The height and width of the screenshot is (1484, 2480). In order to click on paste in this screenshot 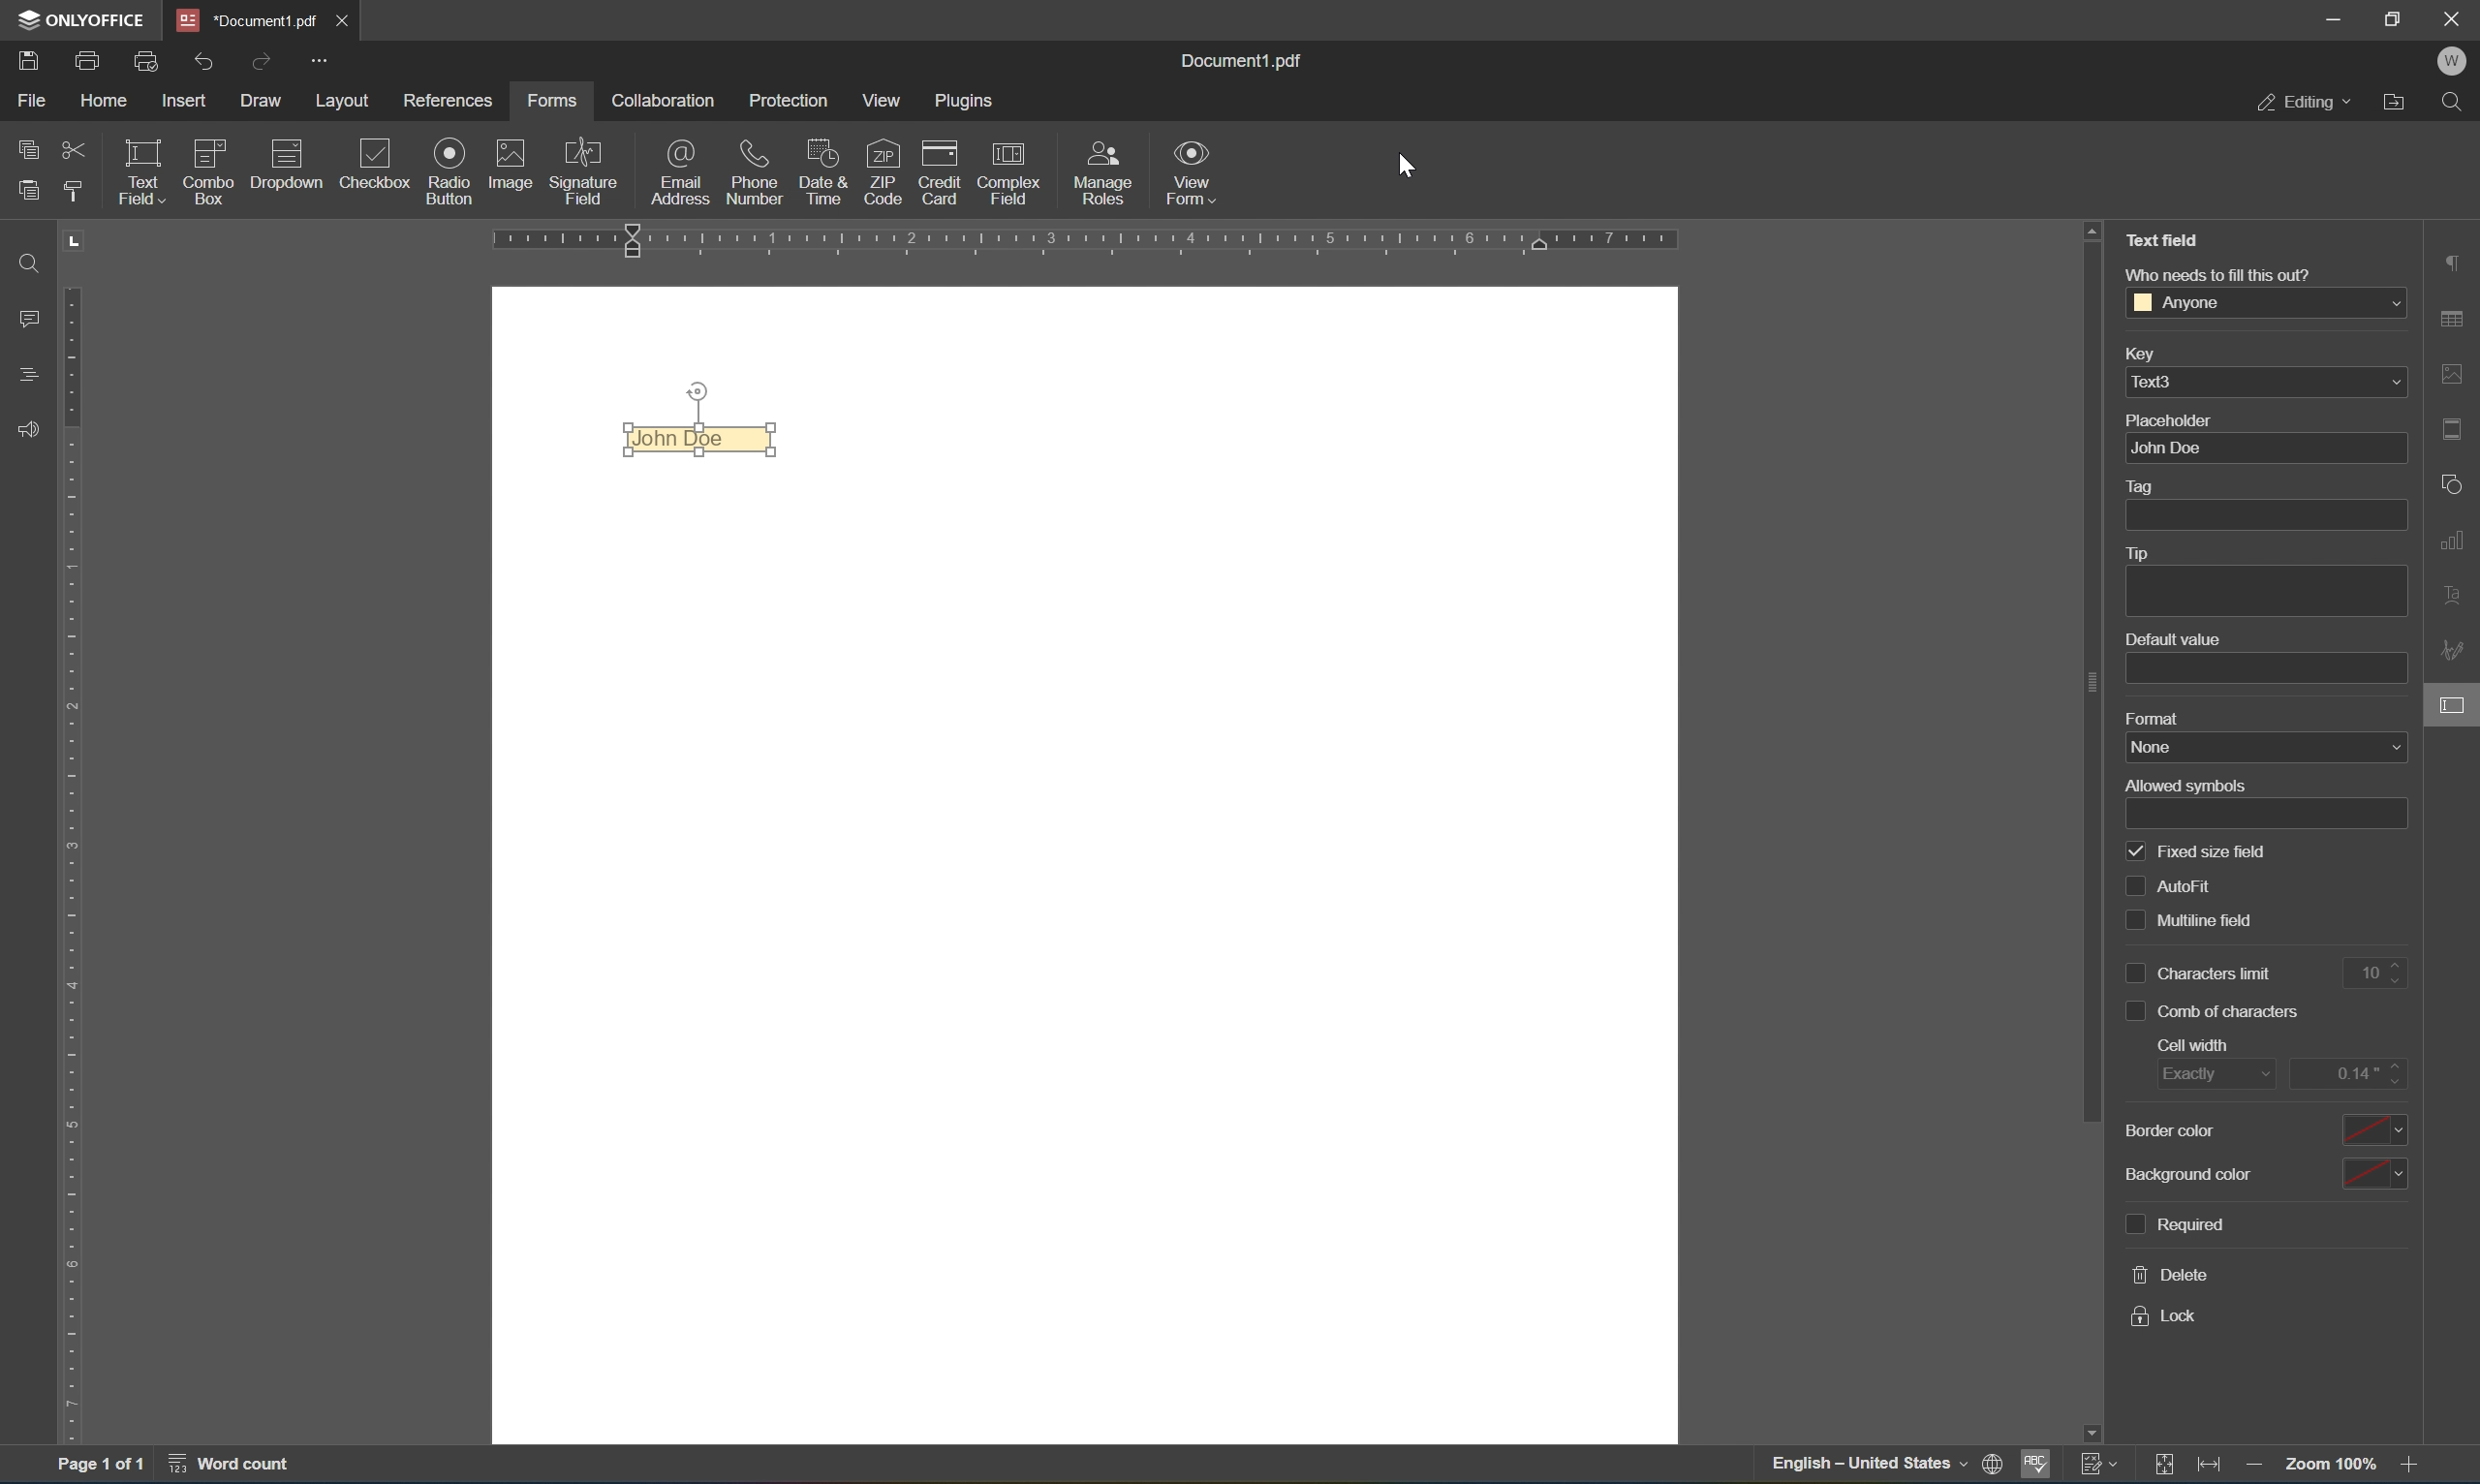, I will do `click(28, 193)`.